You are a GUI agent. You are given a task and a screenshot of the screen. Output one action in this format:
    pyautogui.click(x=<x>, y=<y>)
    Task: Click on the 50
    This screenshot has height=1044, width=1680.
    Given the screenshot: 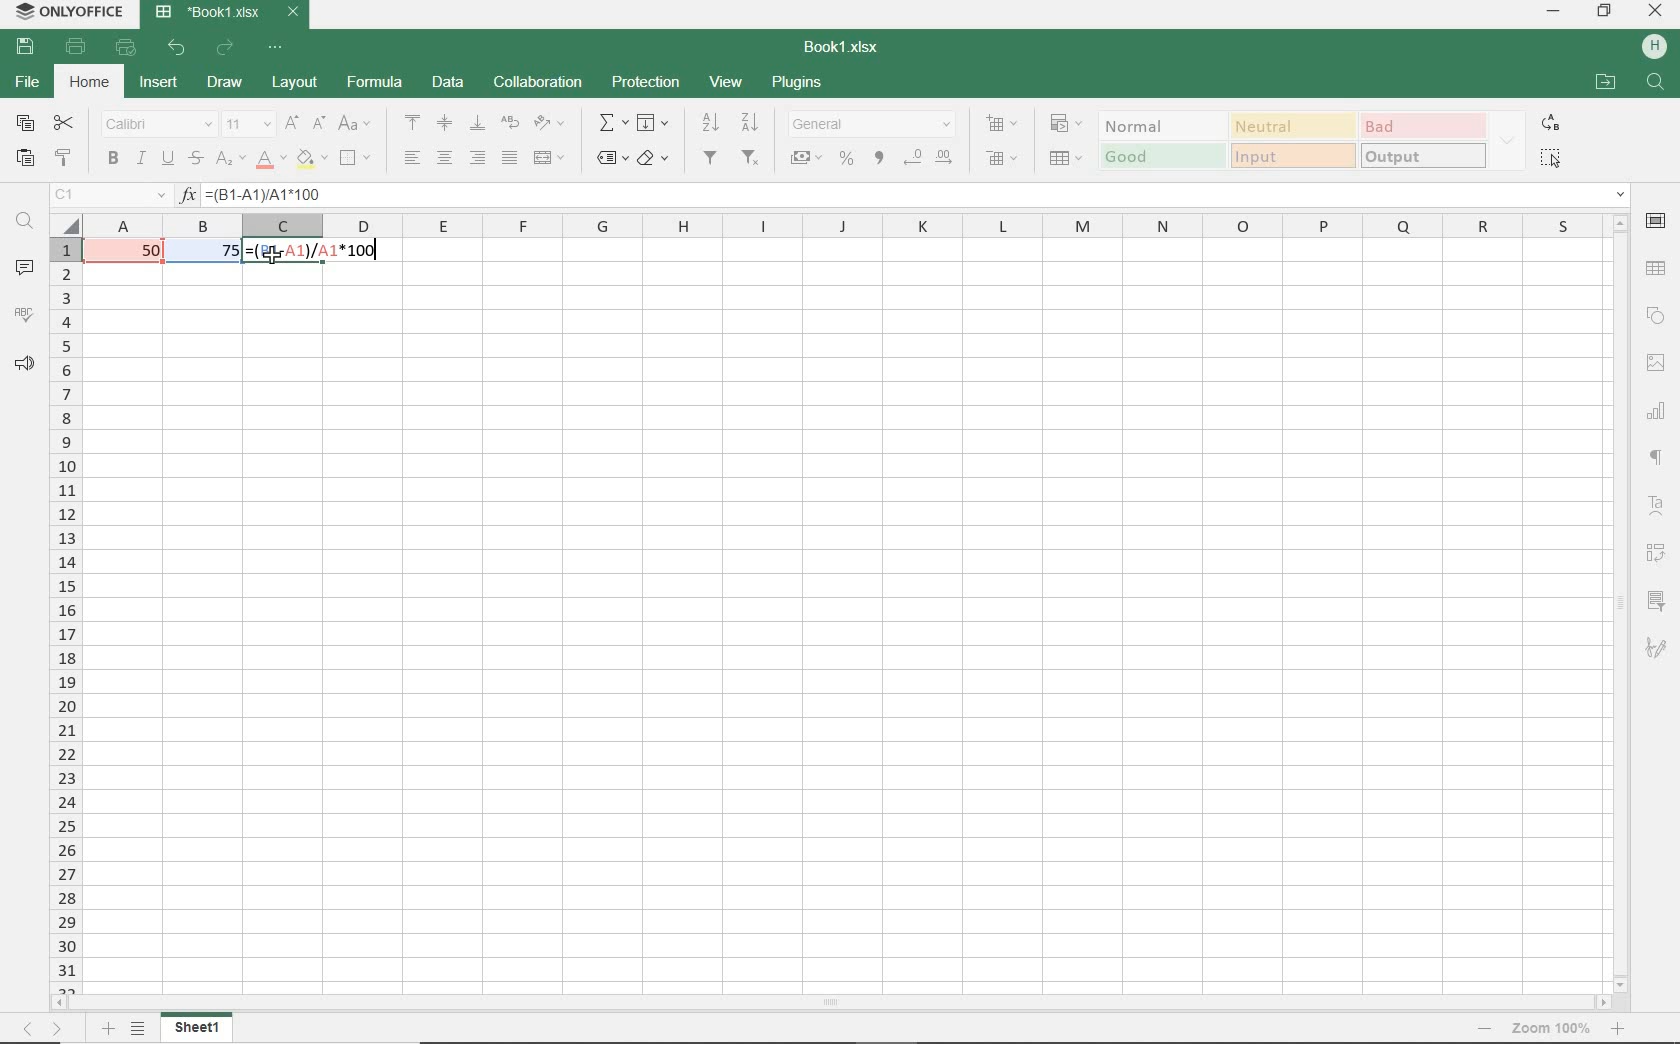 What is the action you would take?
    pyautogui.click(x=143, y=251)
    